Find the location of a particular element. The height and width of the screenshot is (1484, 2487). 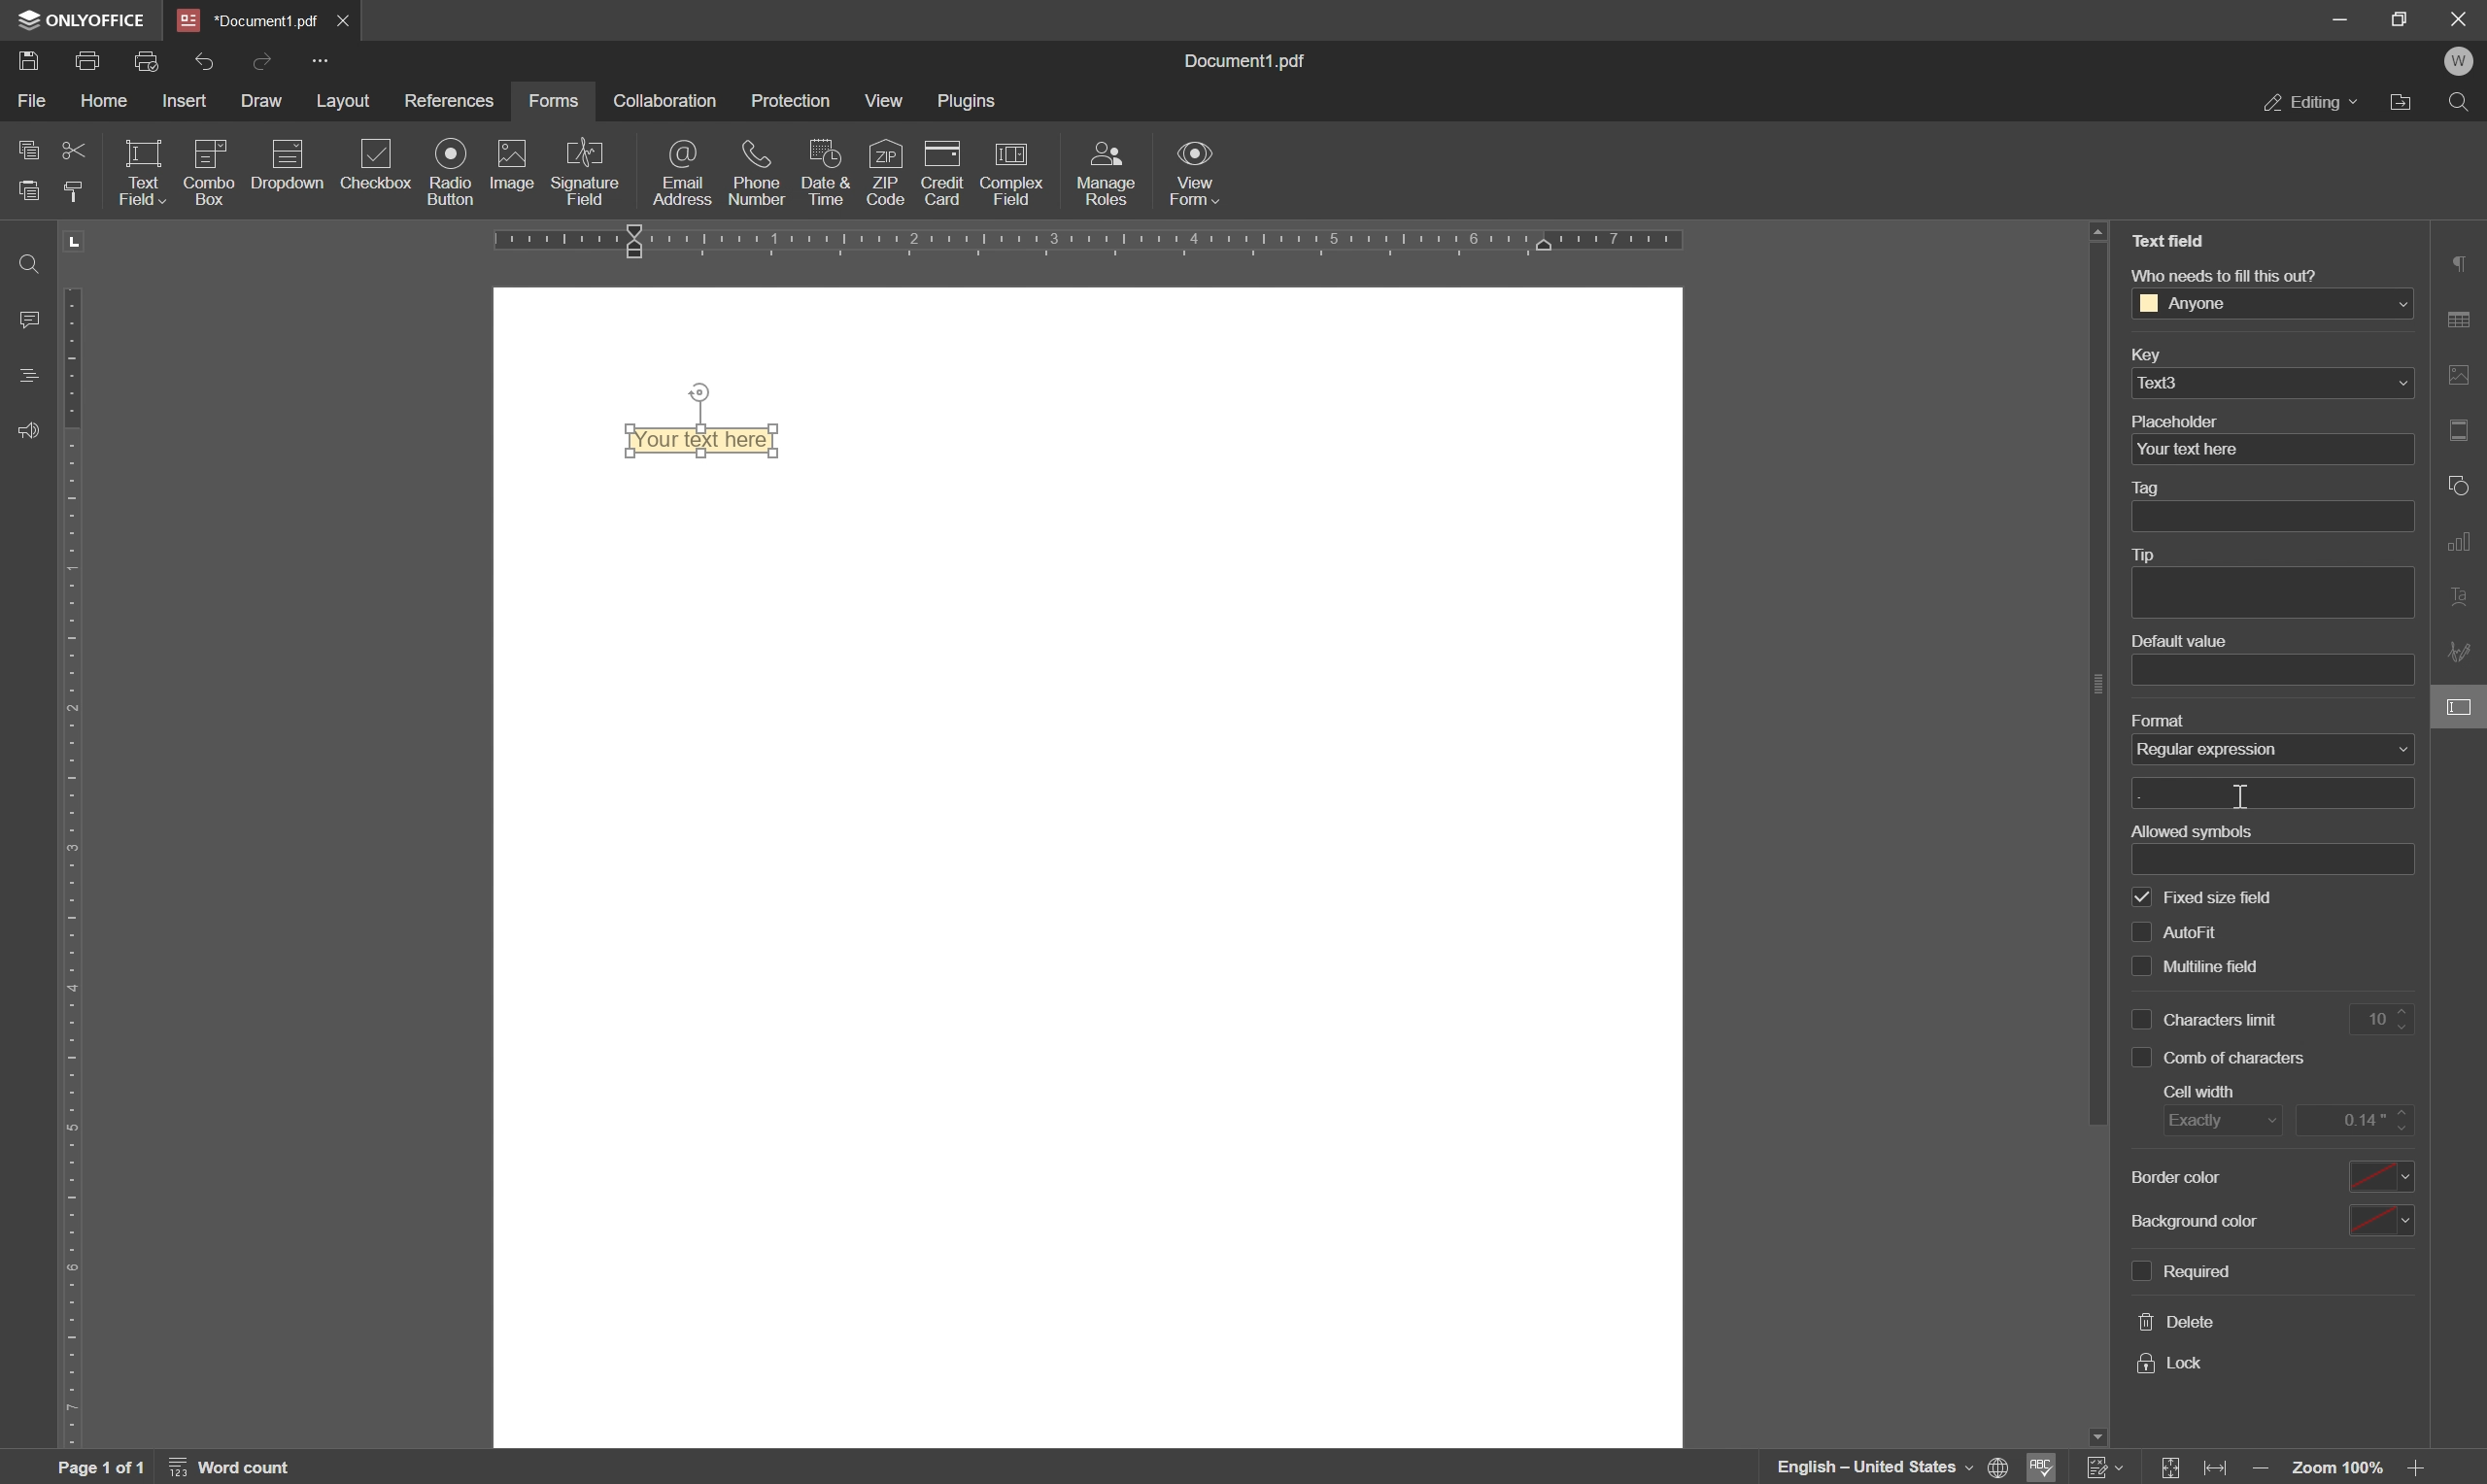

scroll down is located at coordinates (2094, 1433).